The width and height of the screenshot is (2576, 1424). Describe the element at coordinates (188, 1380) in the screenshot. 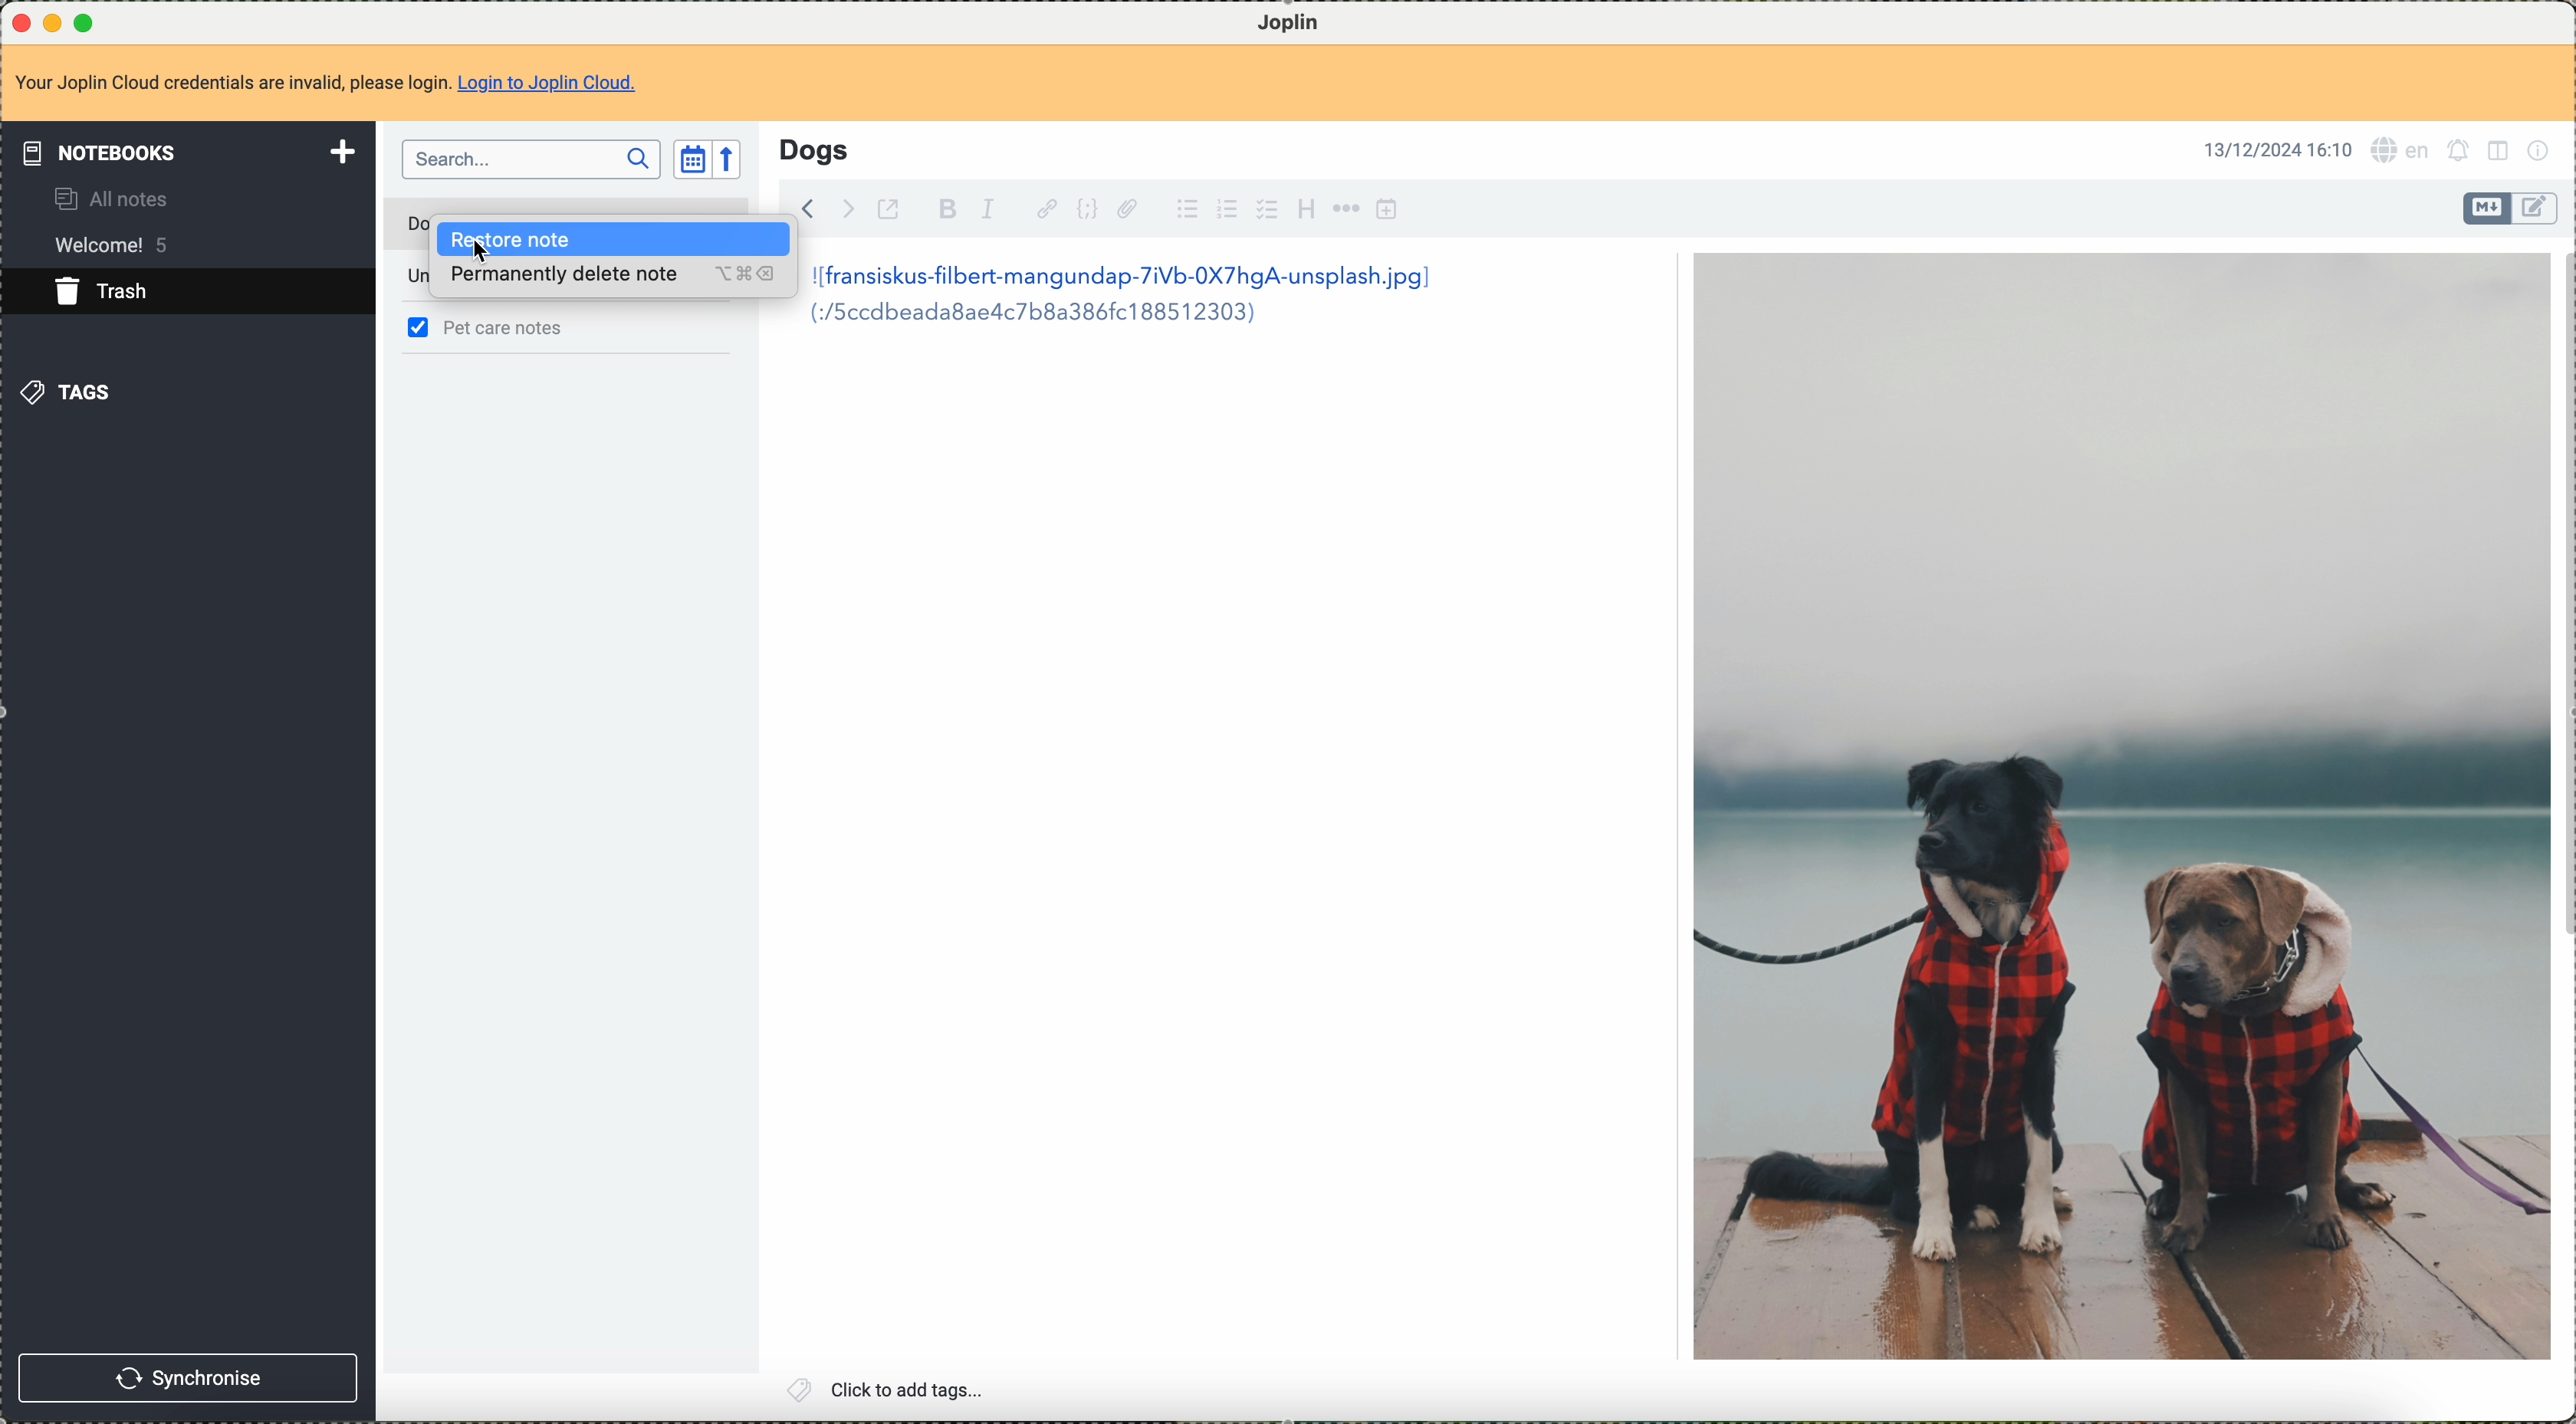

I see `synchronise` at that location.